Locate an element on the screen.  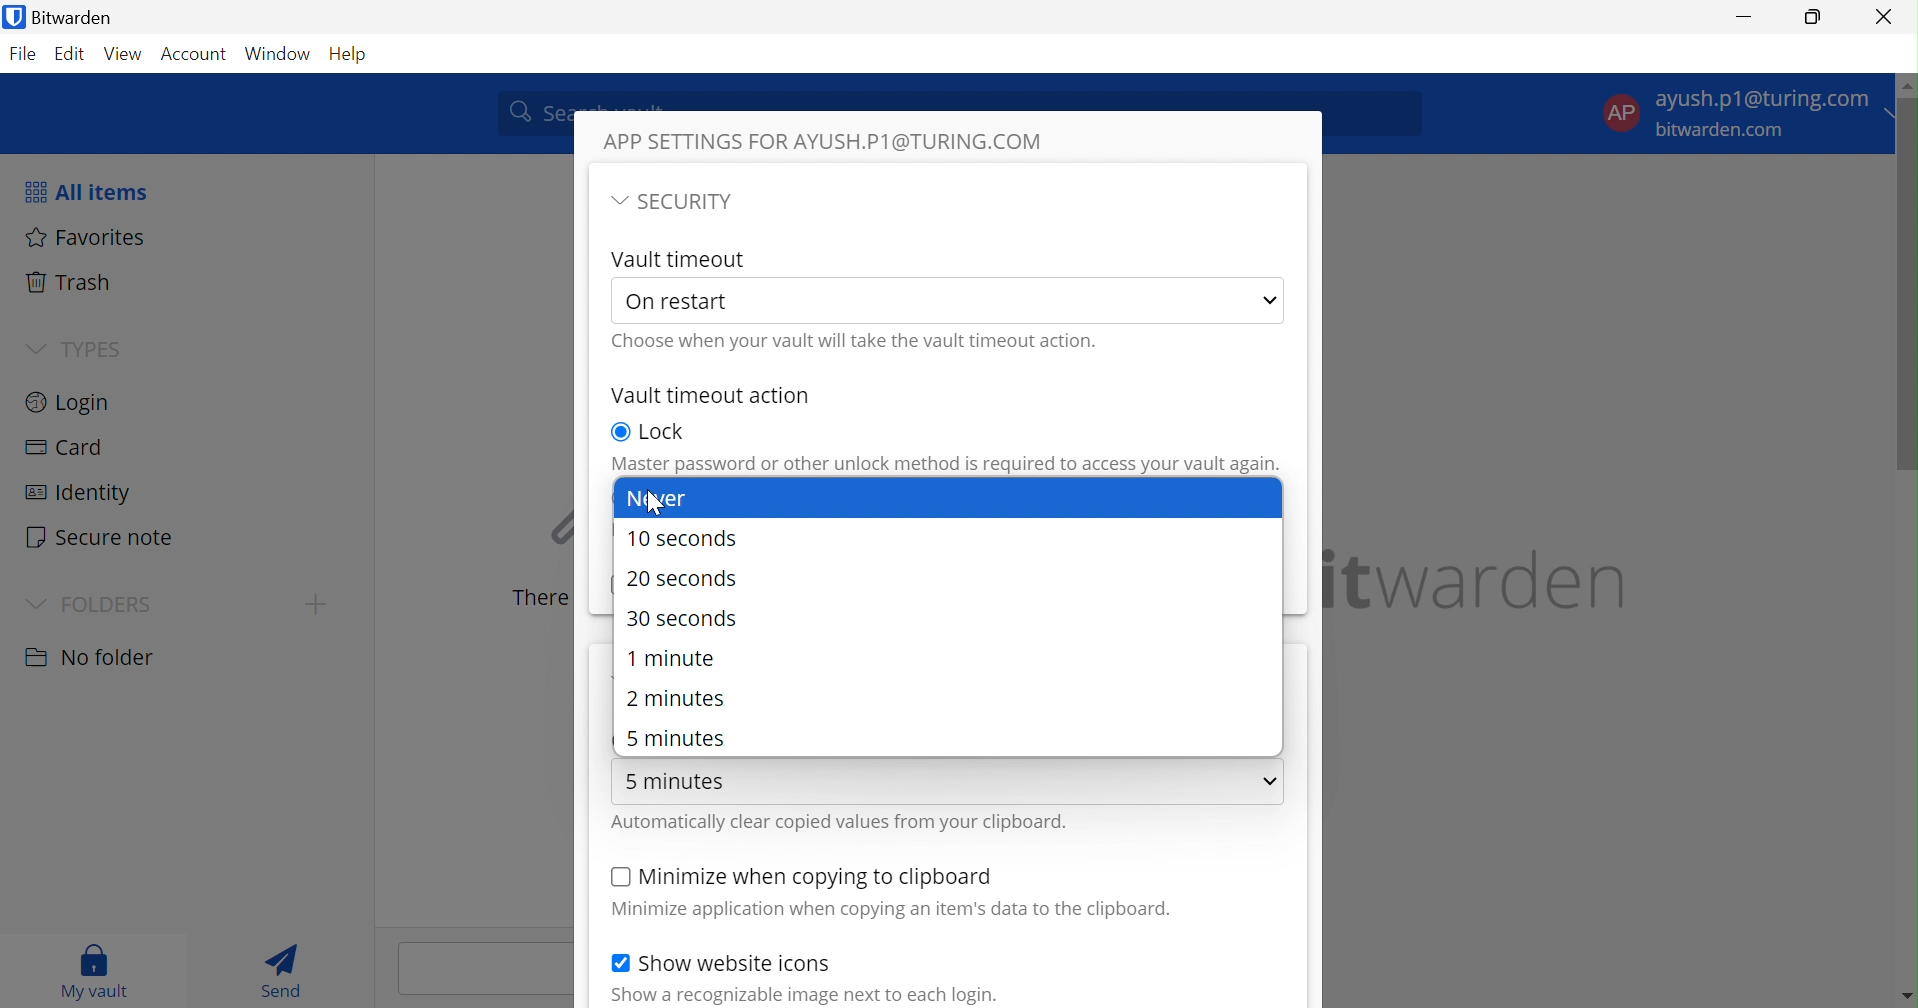
Vault timeout action is located at coordinates (711, 394).